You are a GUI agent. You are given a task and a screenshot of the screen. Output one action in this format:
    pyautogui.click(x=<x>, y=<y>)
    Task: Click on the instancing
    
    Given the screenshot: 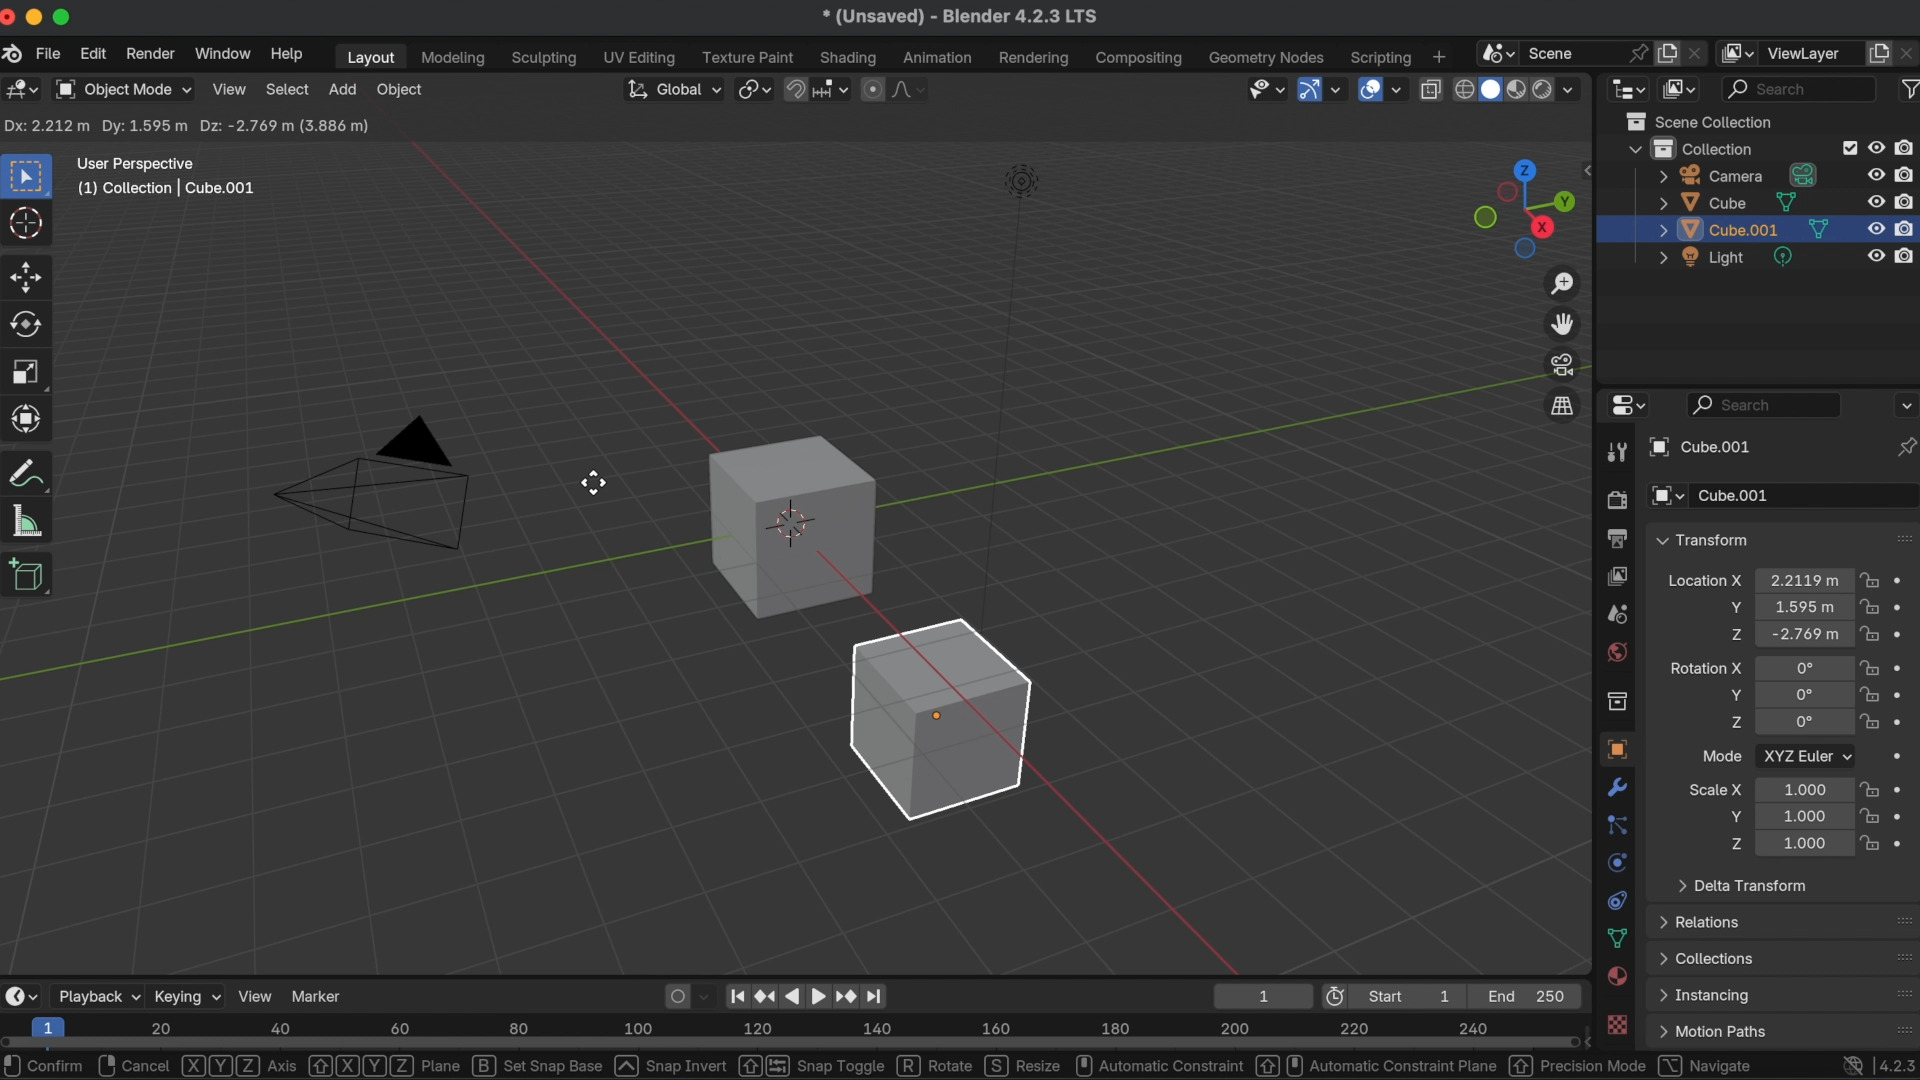 What is the action you would take?
    pyautogui.click(x=1709, y=996)
    